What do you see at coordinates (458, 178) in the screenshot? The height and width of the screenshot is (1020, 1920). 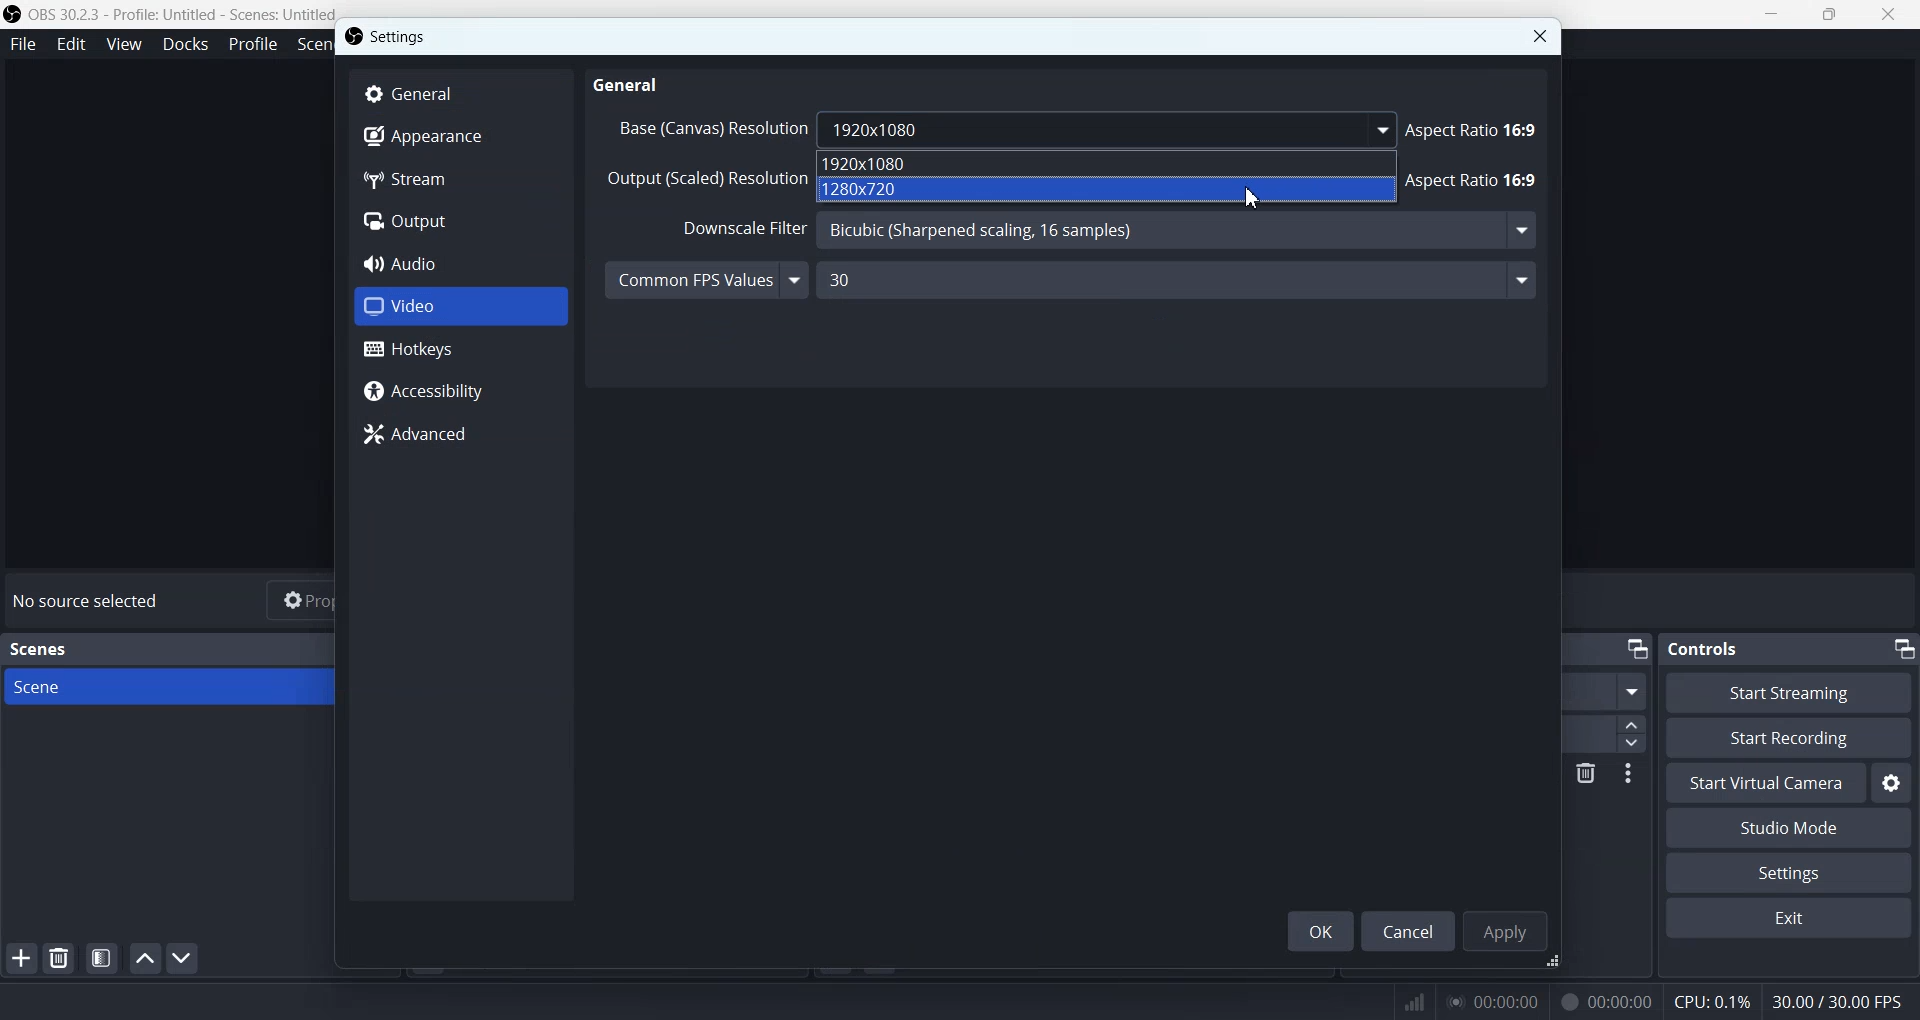 I see `Stream` at bounding box center [458, 178].